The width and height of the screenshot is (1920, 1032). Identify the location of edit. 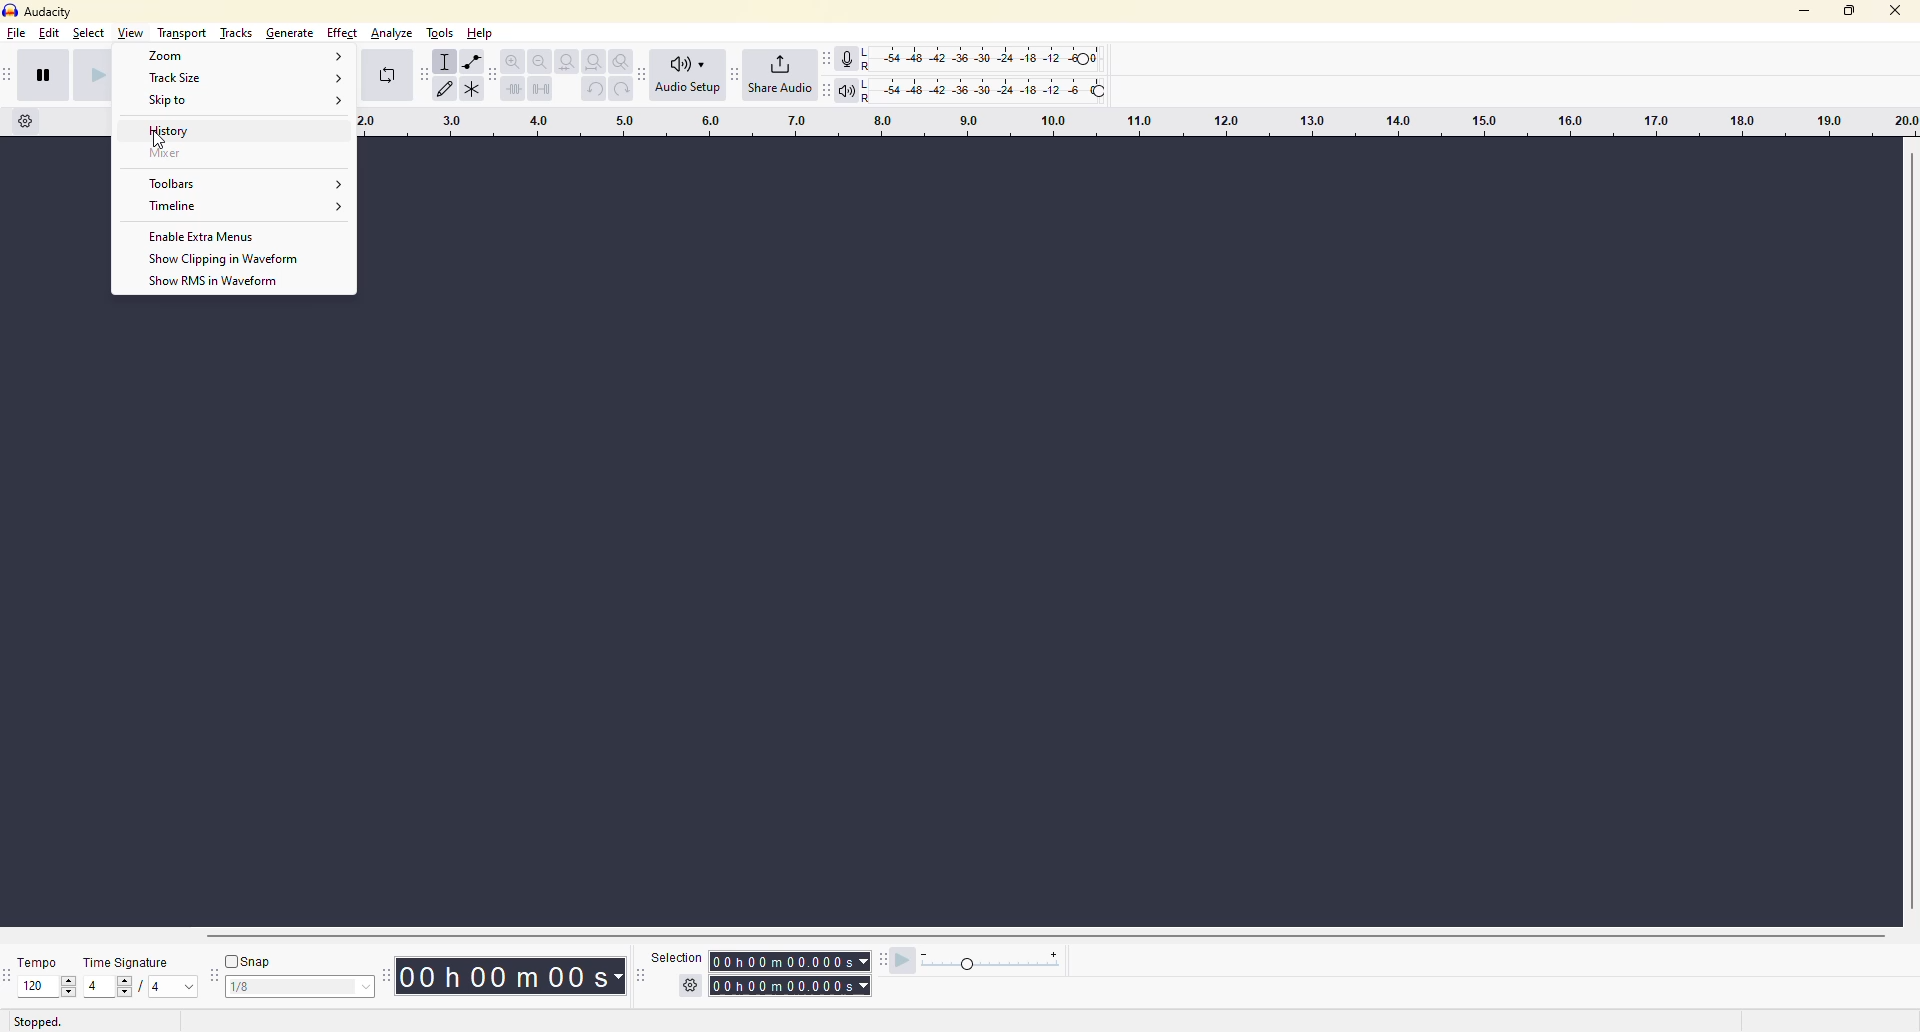
(51, 35).